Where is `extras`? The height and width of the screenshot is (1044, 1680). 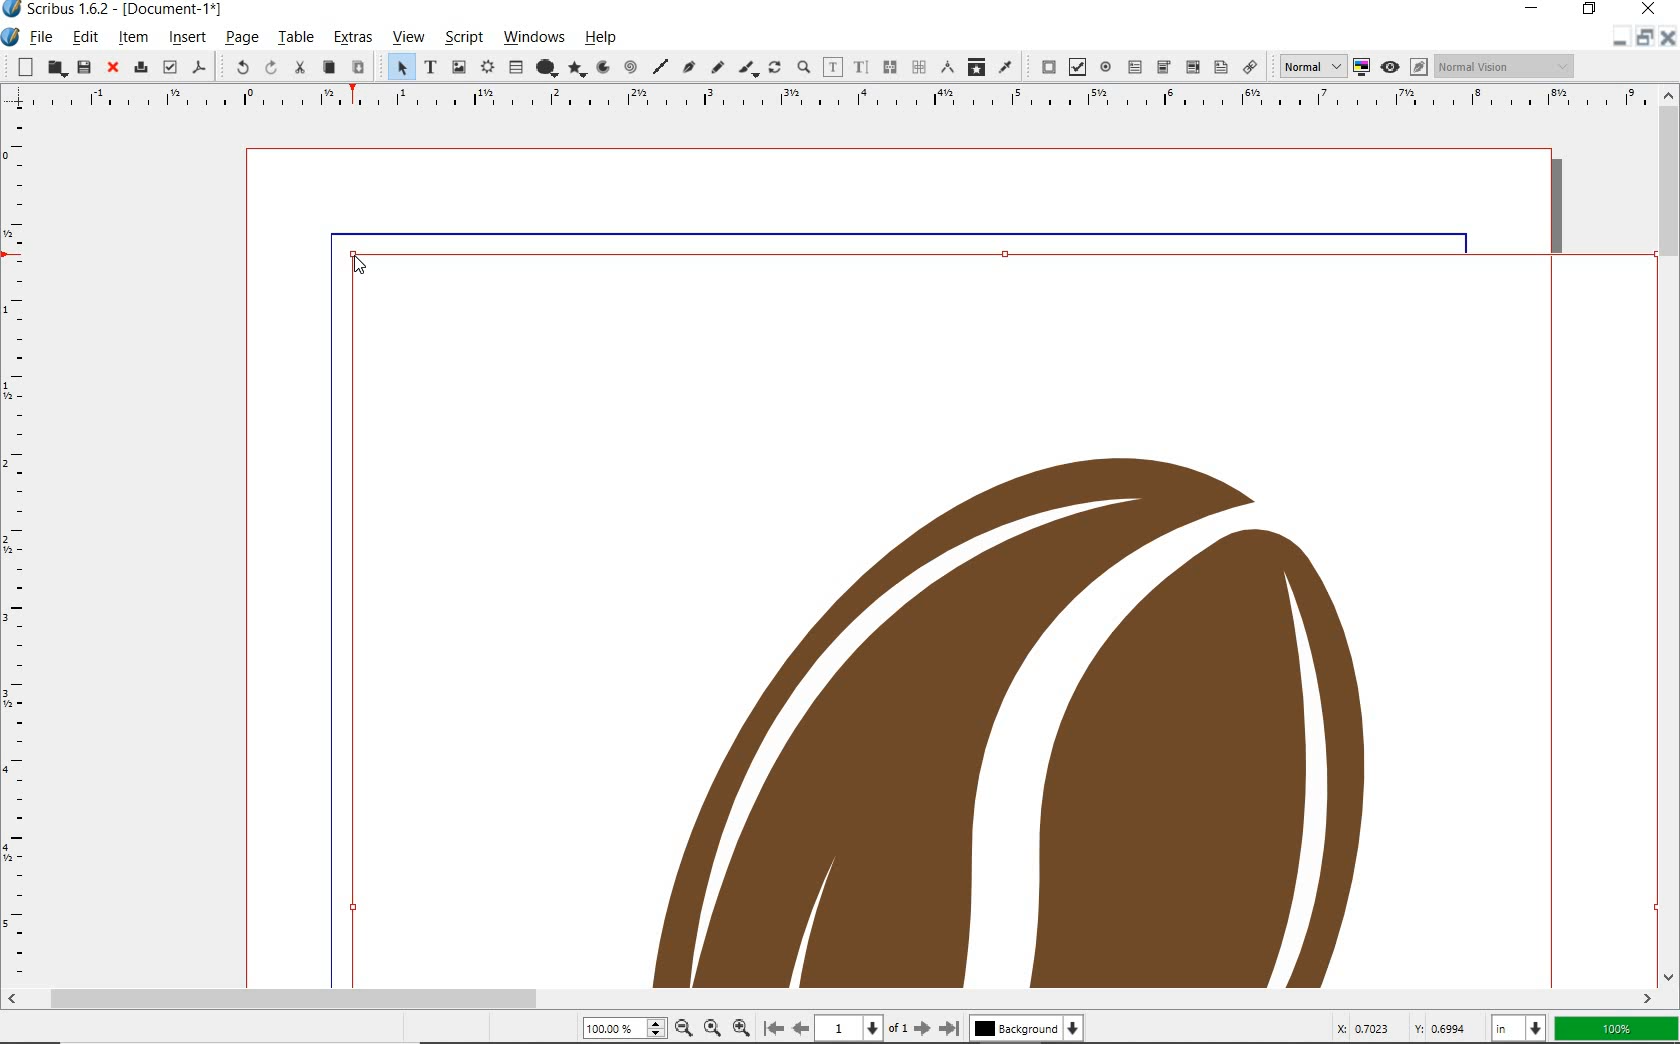
extras is located at coordinates (352, 37).